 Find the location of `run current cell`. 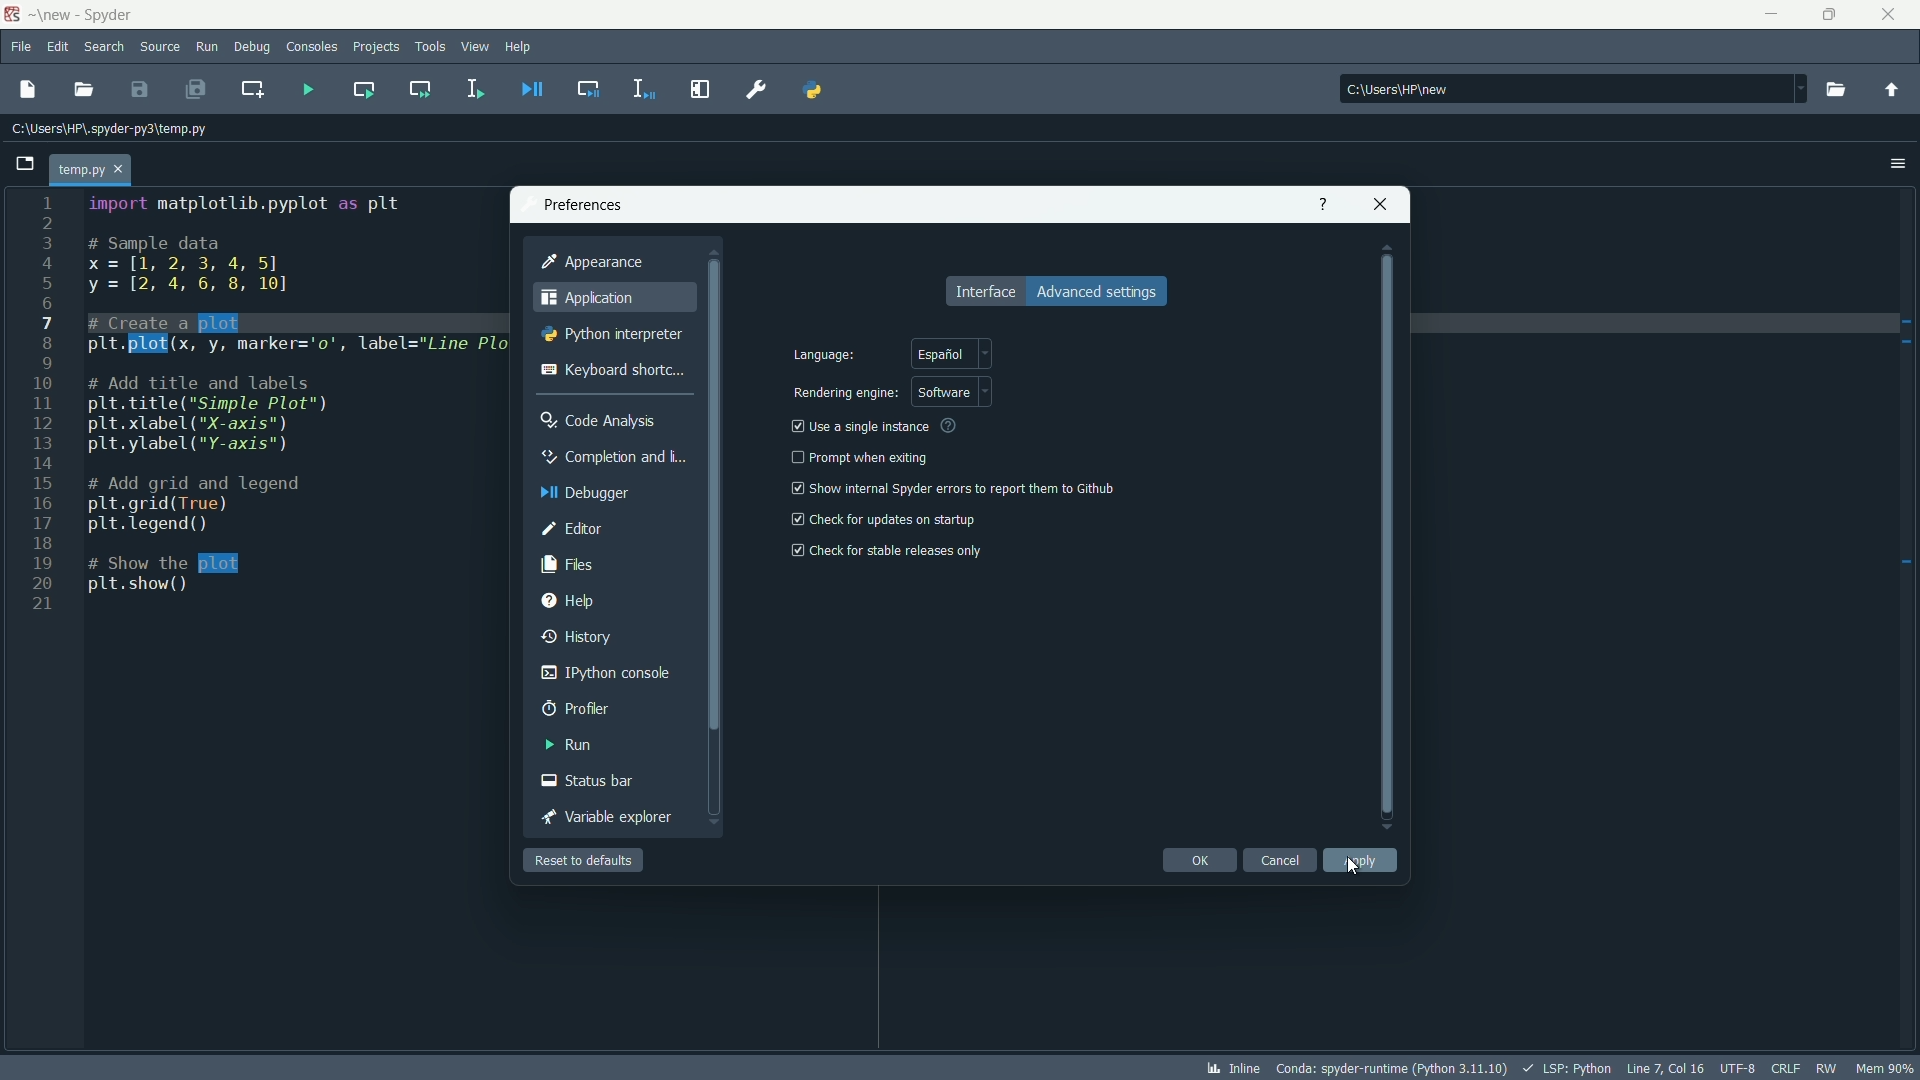

run current cell is located at coordinates (363, 89).